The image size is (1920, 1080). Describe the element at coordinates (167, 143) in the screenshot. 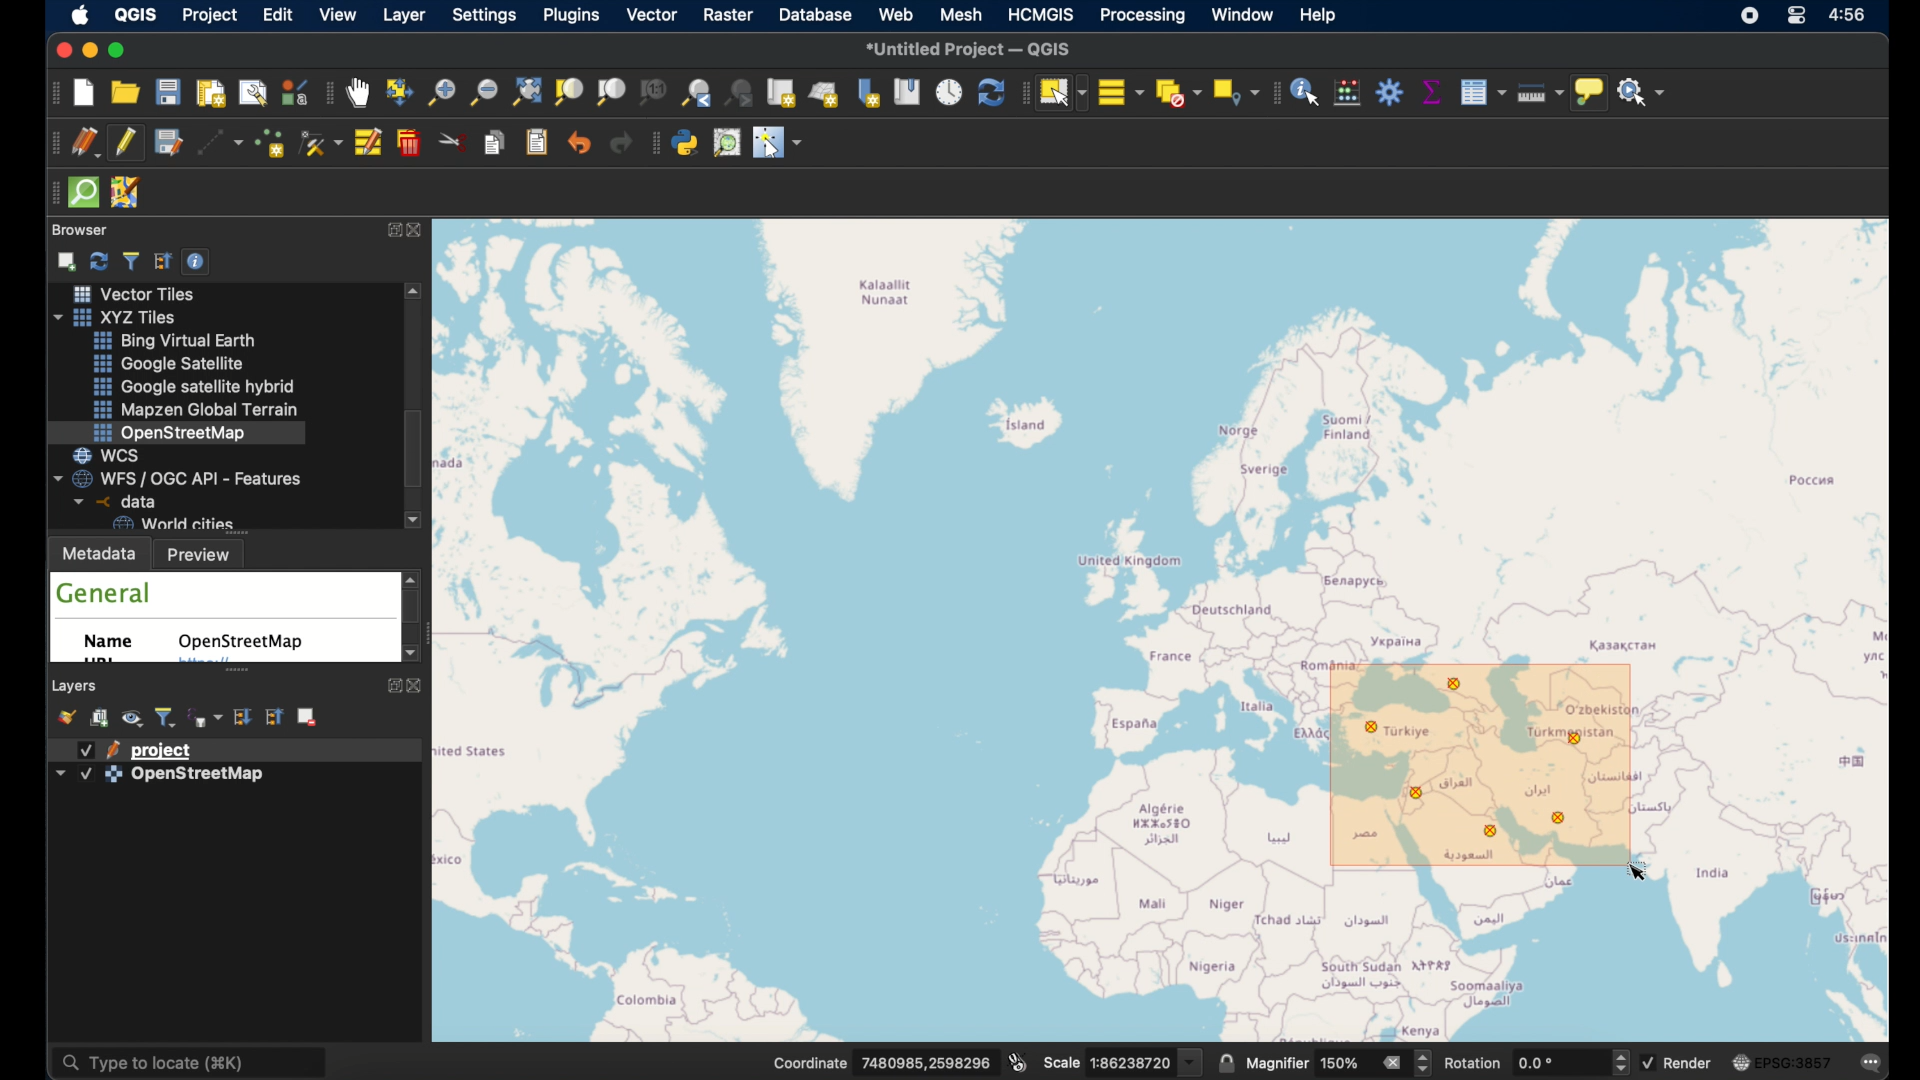

I see `save project` at that location.